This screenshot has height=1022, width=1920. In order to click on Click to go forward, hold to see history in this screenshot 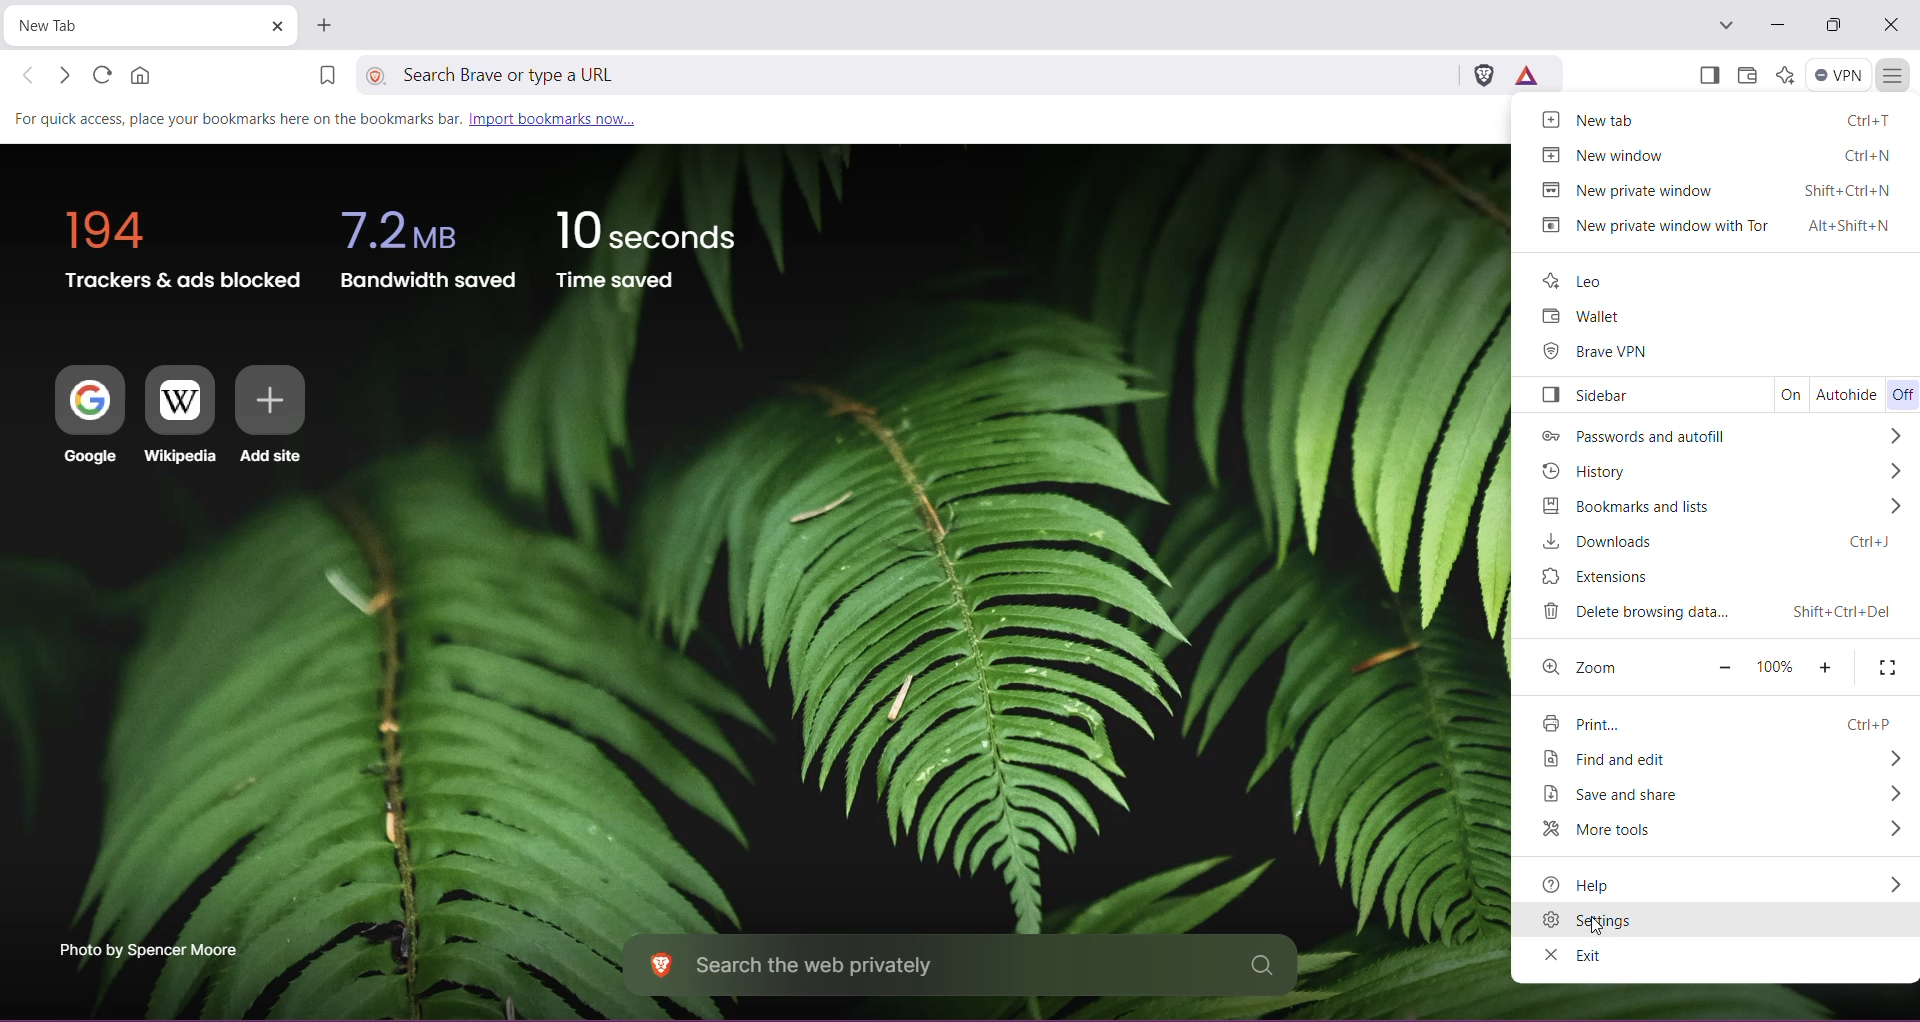, I will do `click(65, 76)`.